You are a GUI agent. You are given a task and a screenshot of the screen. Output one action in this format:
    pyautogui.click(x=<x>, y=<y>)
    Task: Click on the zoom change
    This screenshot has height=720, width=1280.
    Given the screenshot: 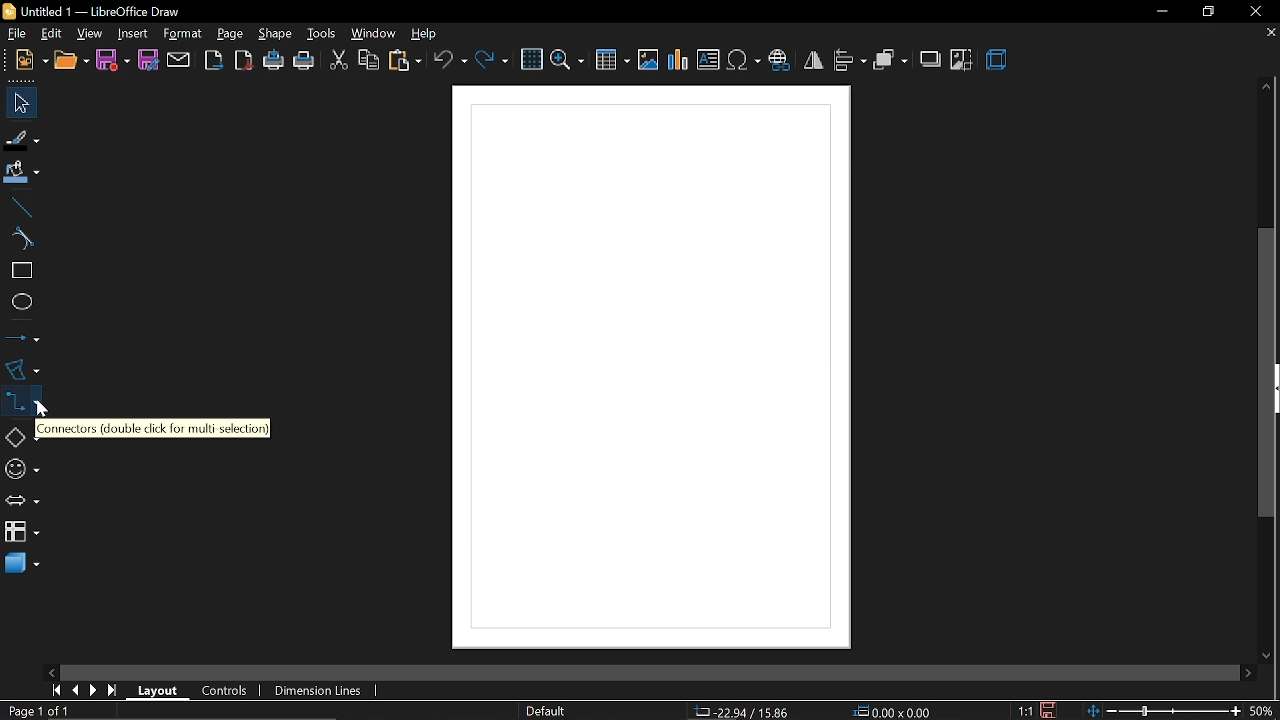 What is the action you would take?
    pyautogui.click(x=1166, y=712)
    